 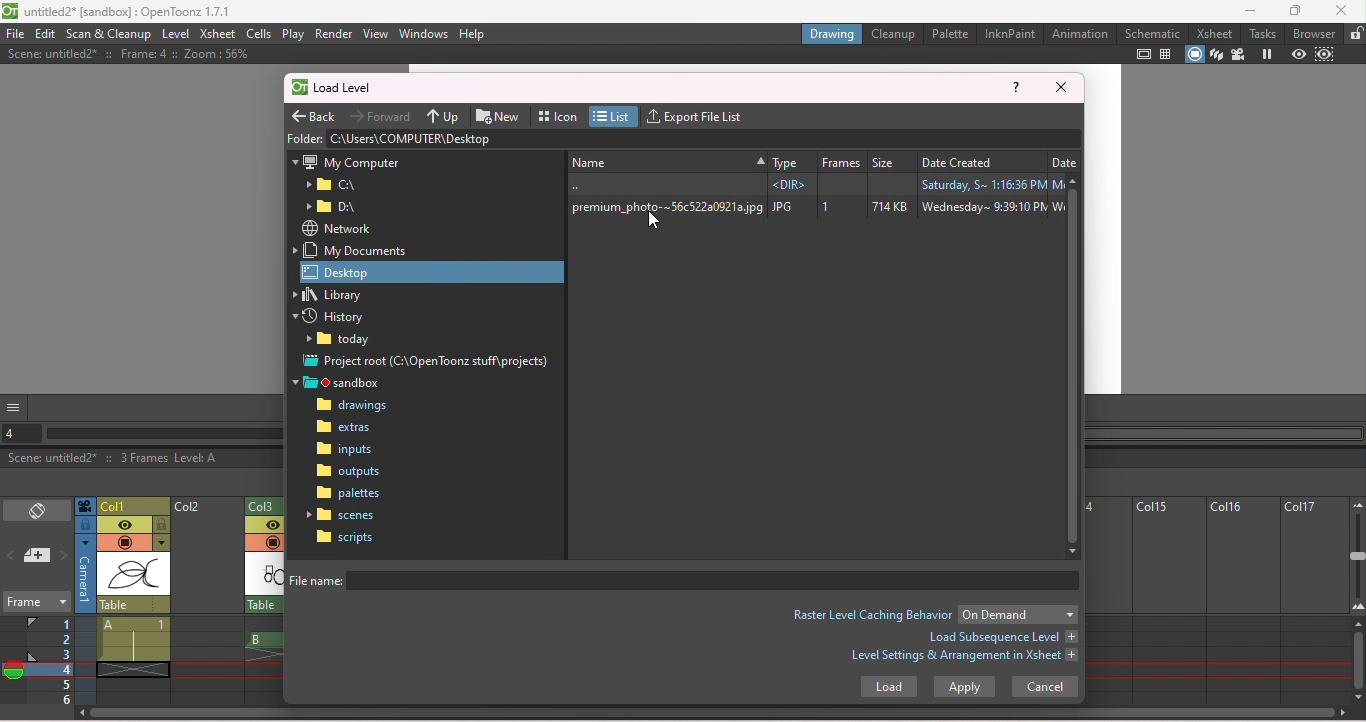 I want to click on Drawings, so click(x=357, y=406).